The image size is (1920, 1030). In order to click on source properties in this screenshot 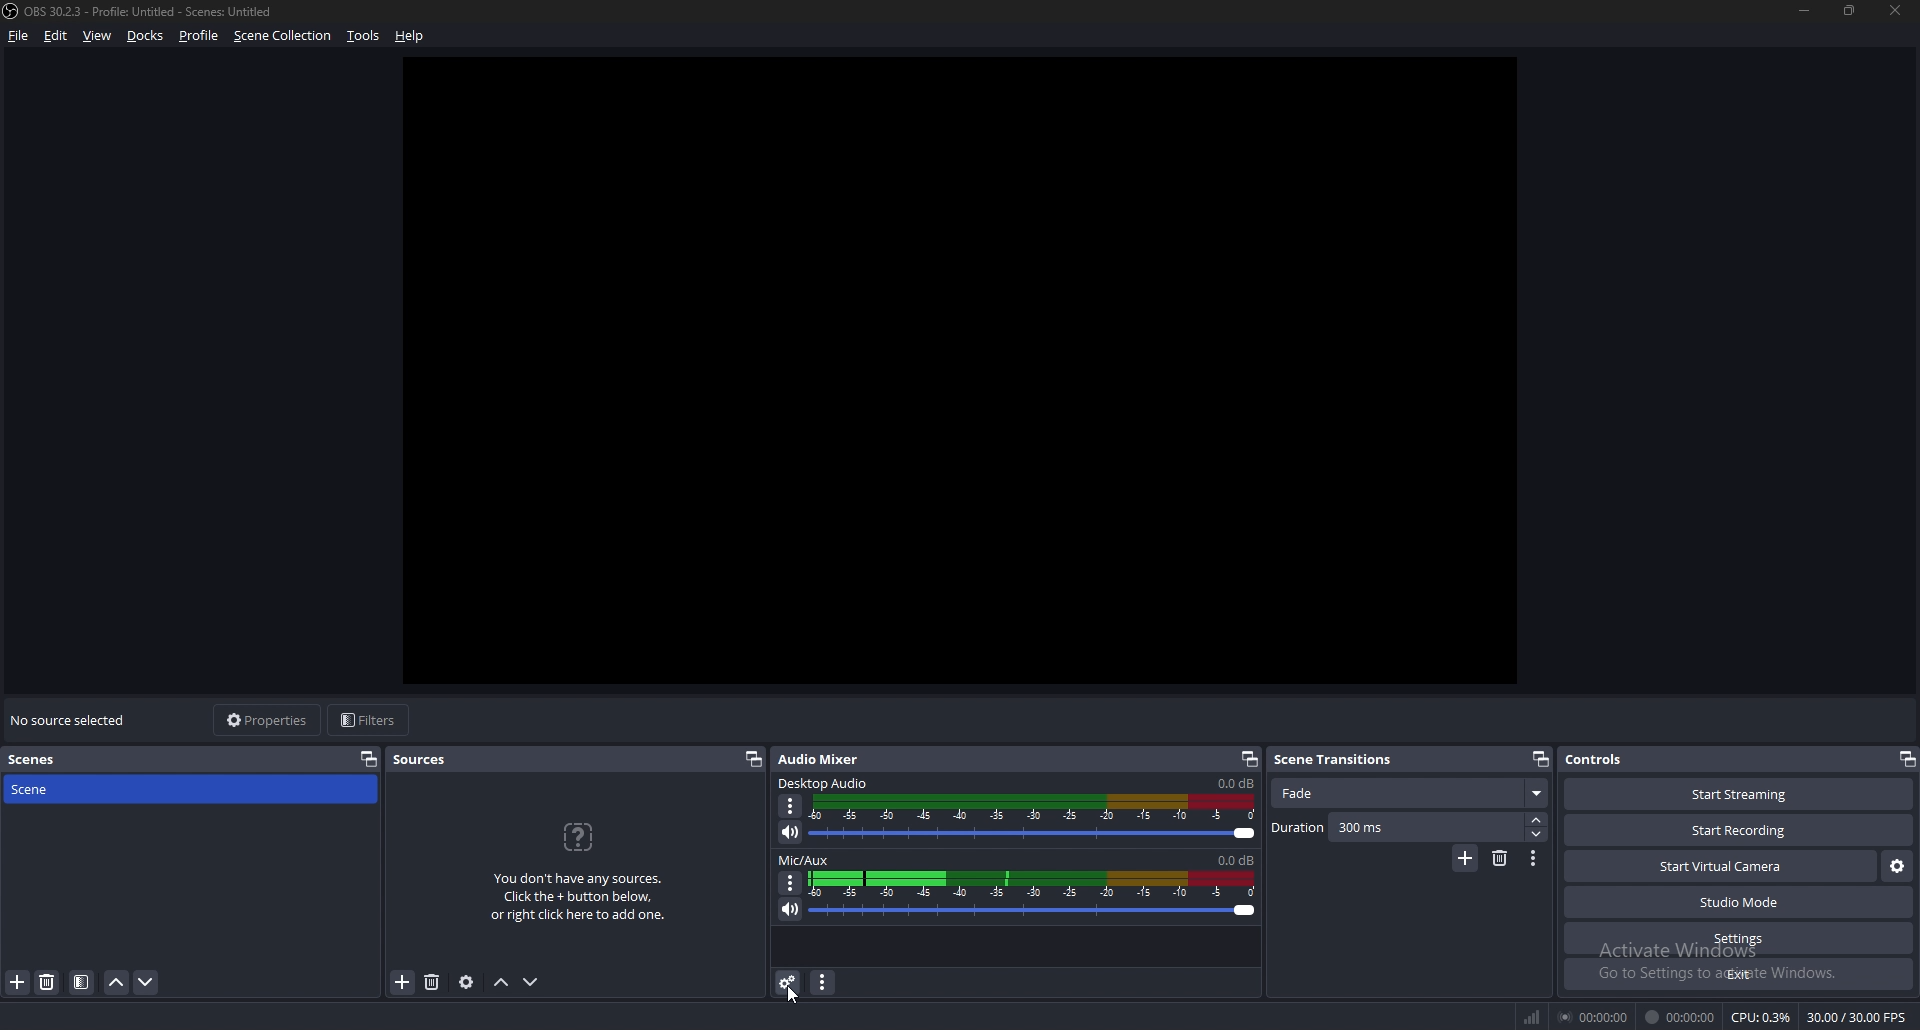, I will do `click(465, 983)`.